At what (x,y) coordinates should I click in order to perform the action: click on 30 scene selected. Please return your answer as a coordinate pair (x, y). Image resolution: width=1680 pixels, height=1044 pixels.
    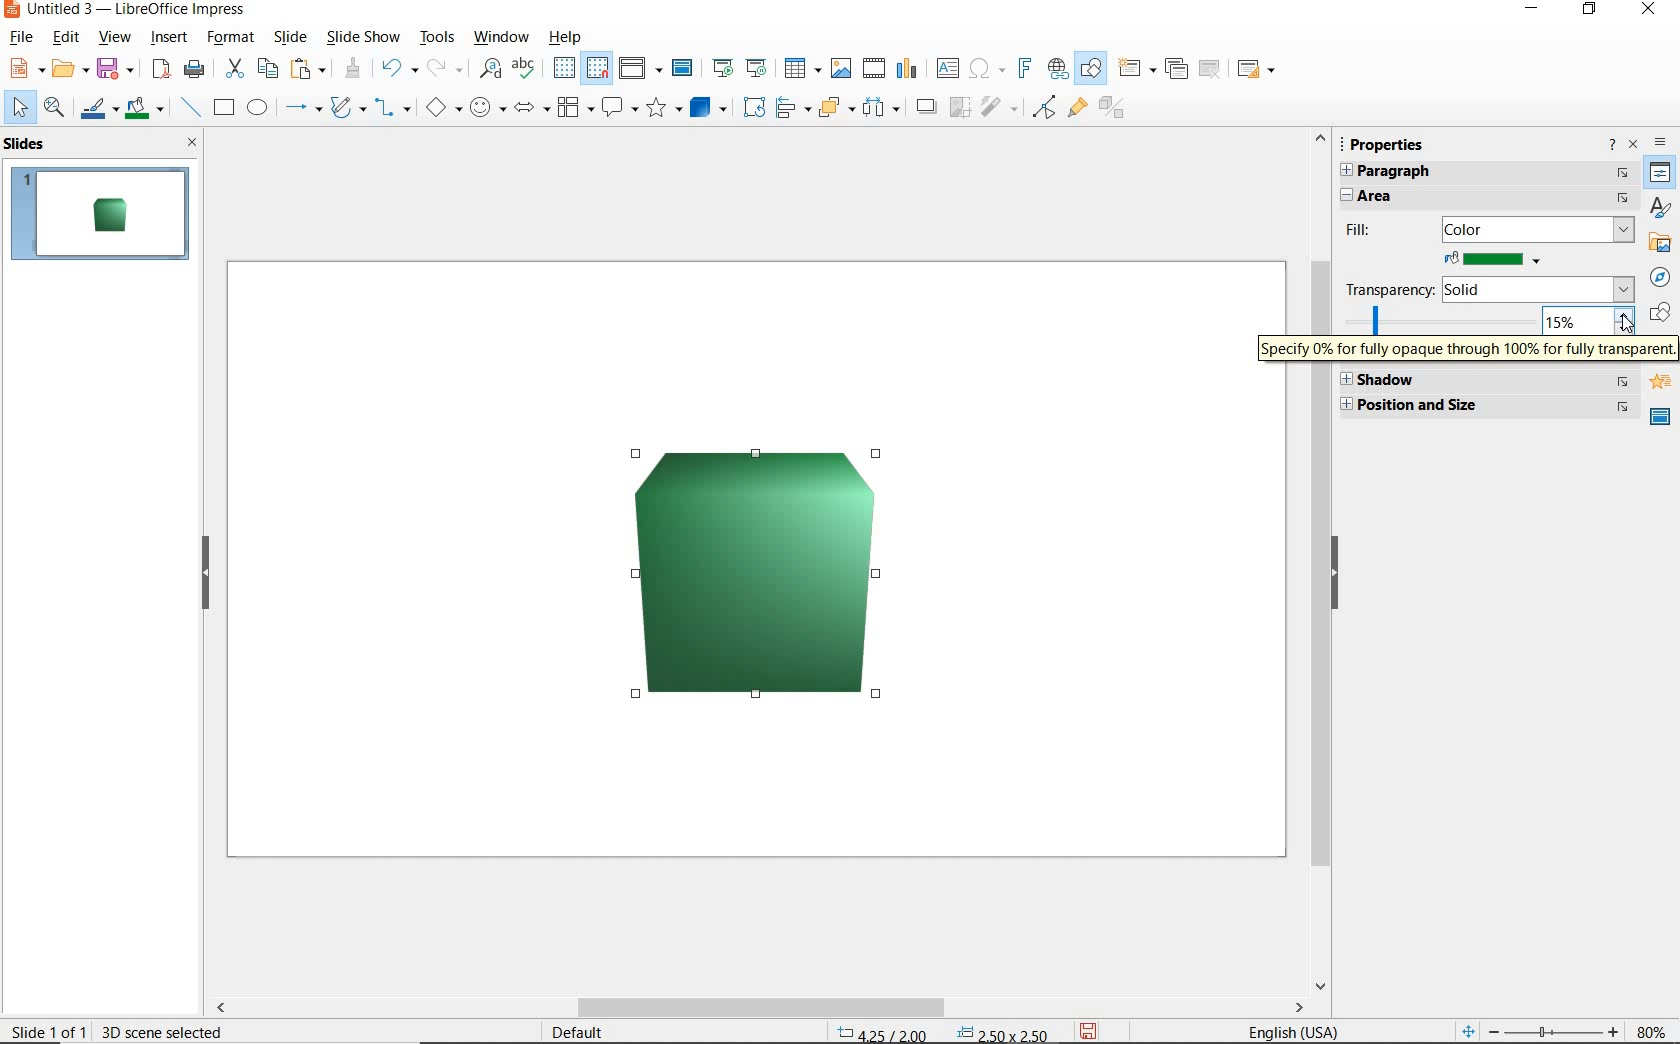
    Looking at the image, I should click on (163, 1032).